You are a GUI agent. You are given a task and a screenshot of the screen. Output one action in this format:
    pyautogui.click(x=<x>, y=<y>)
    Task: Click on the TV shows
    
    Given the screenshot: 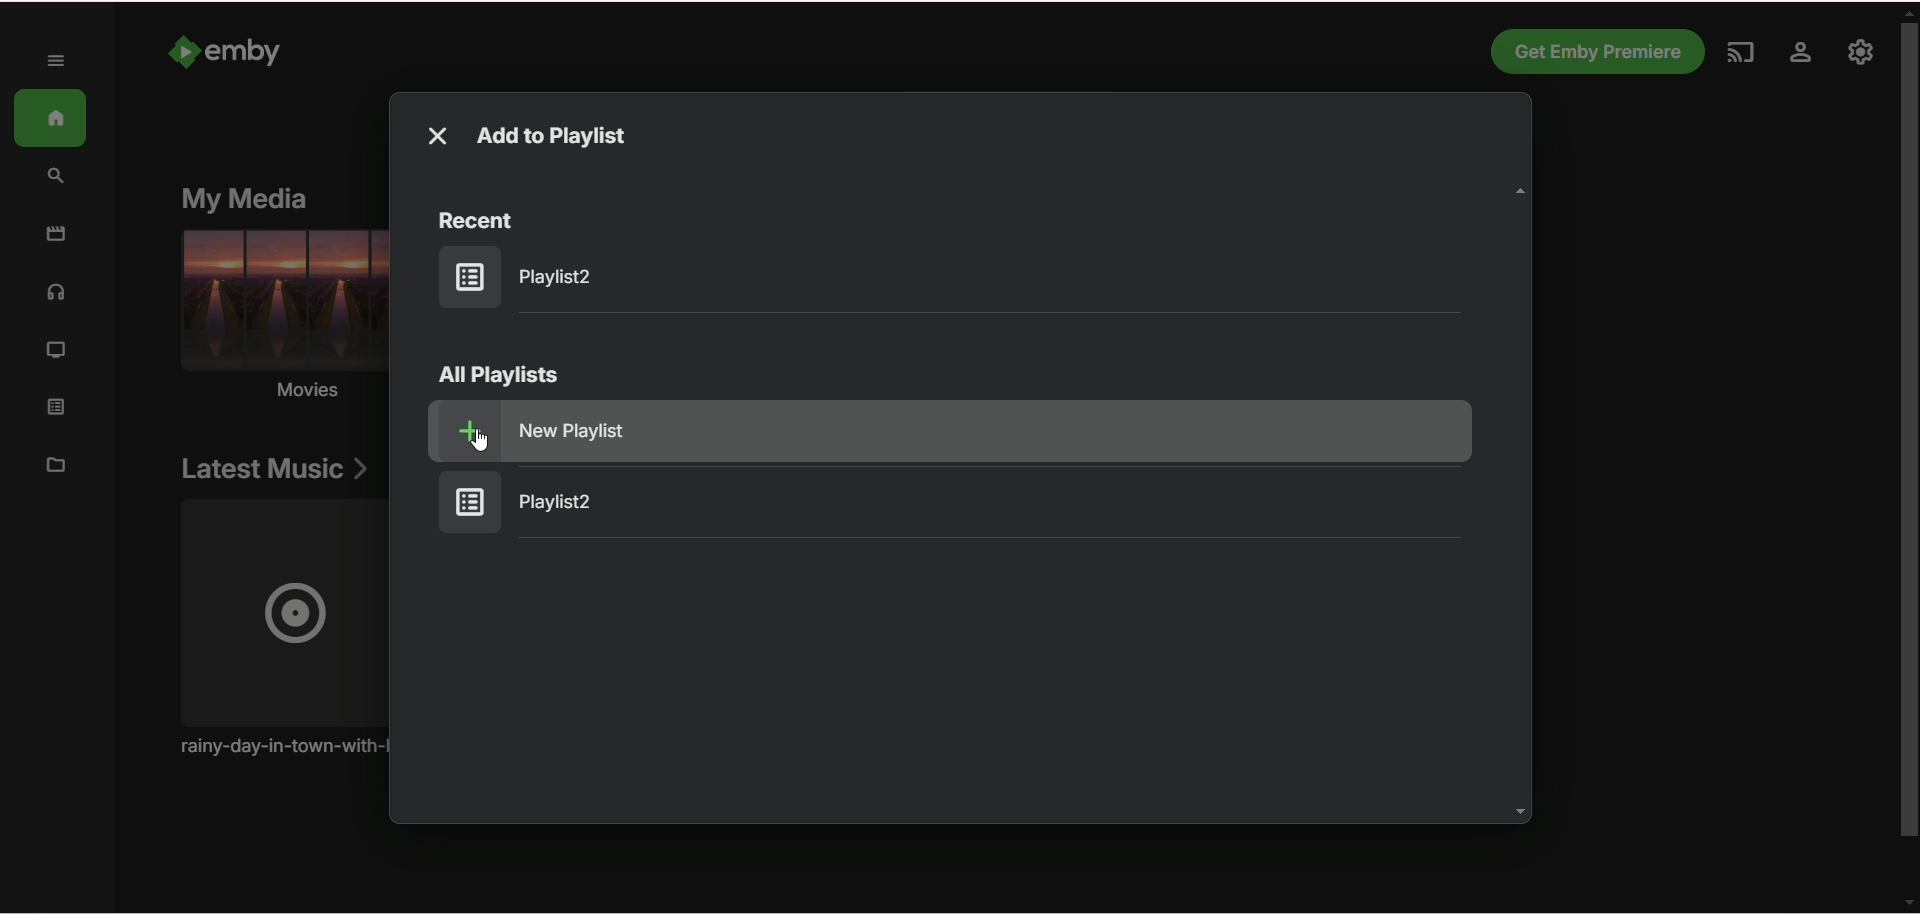 What is the action you would take?
    pyautogui.click(x=57, y=352)
    